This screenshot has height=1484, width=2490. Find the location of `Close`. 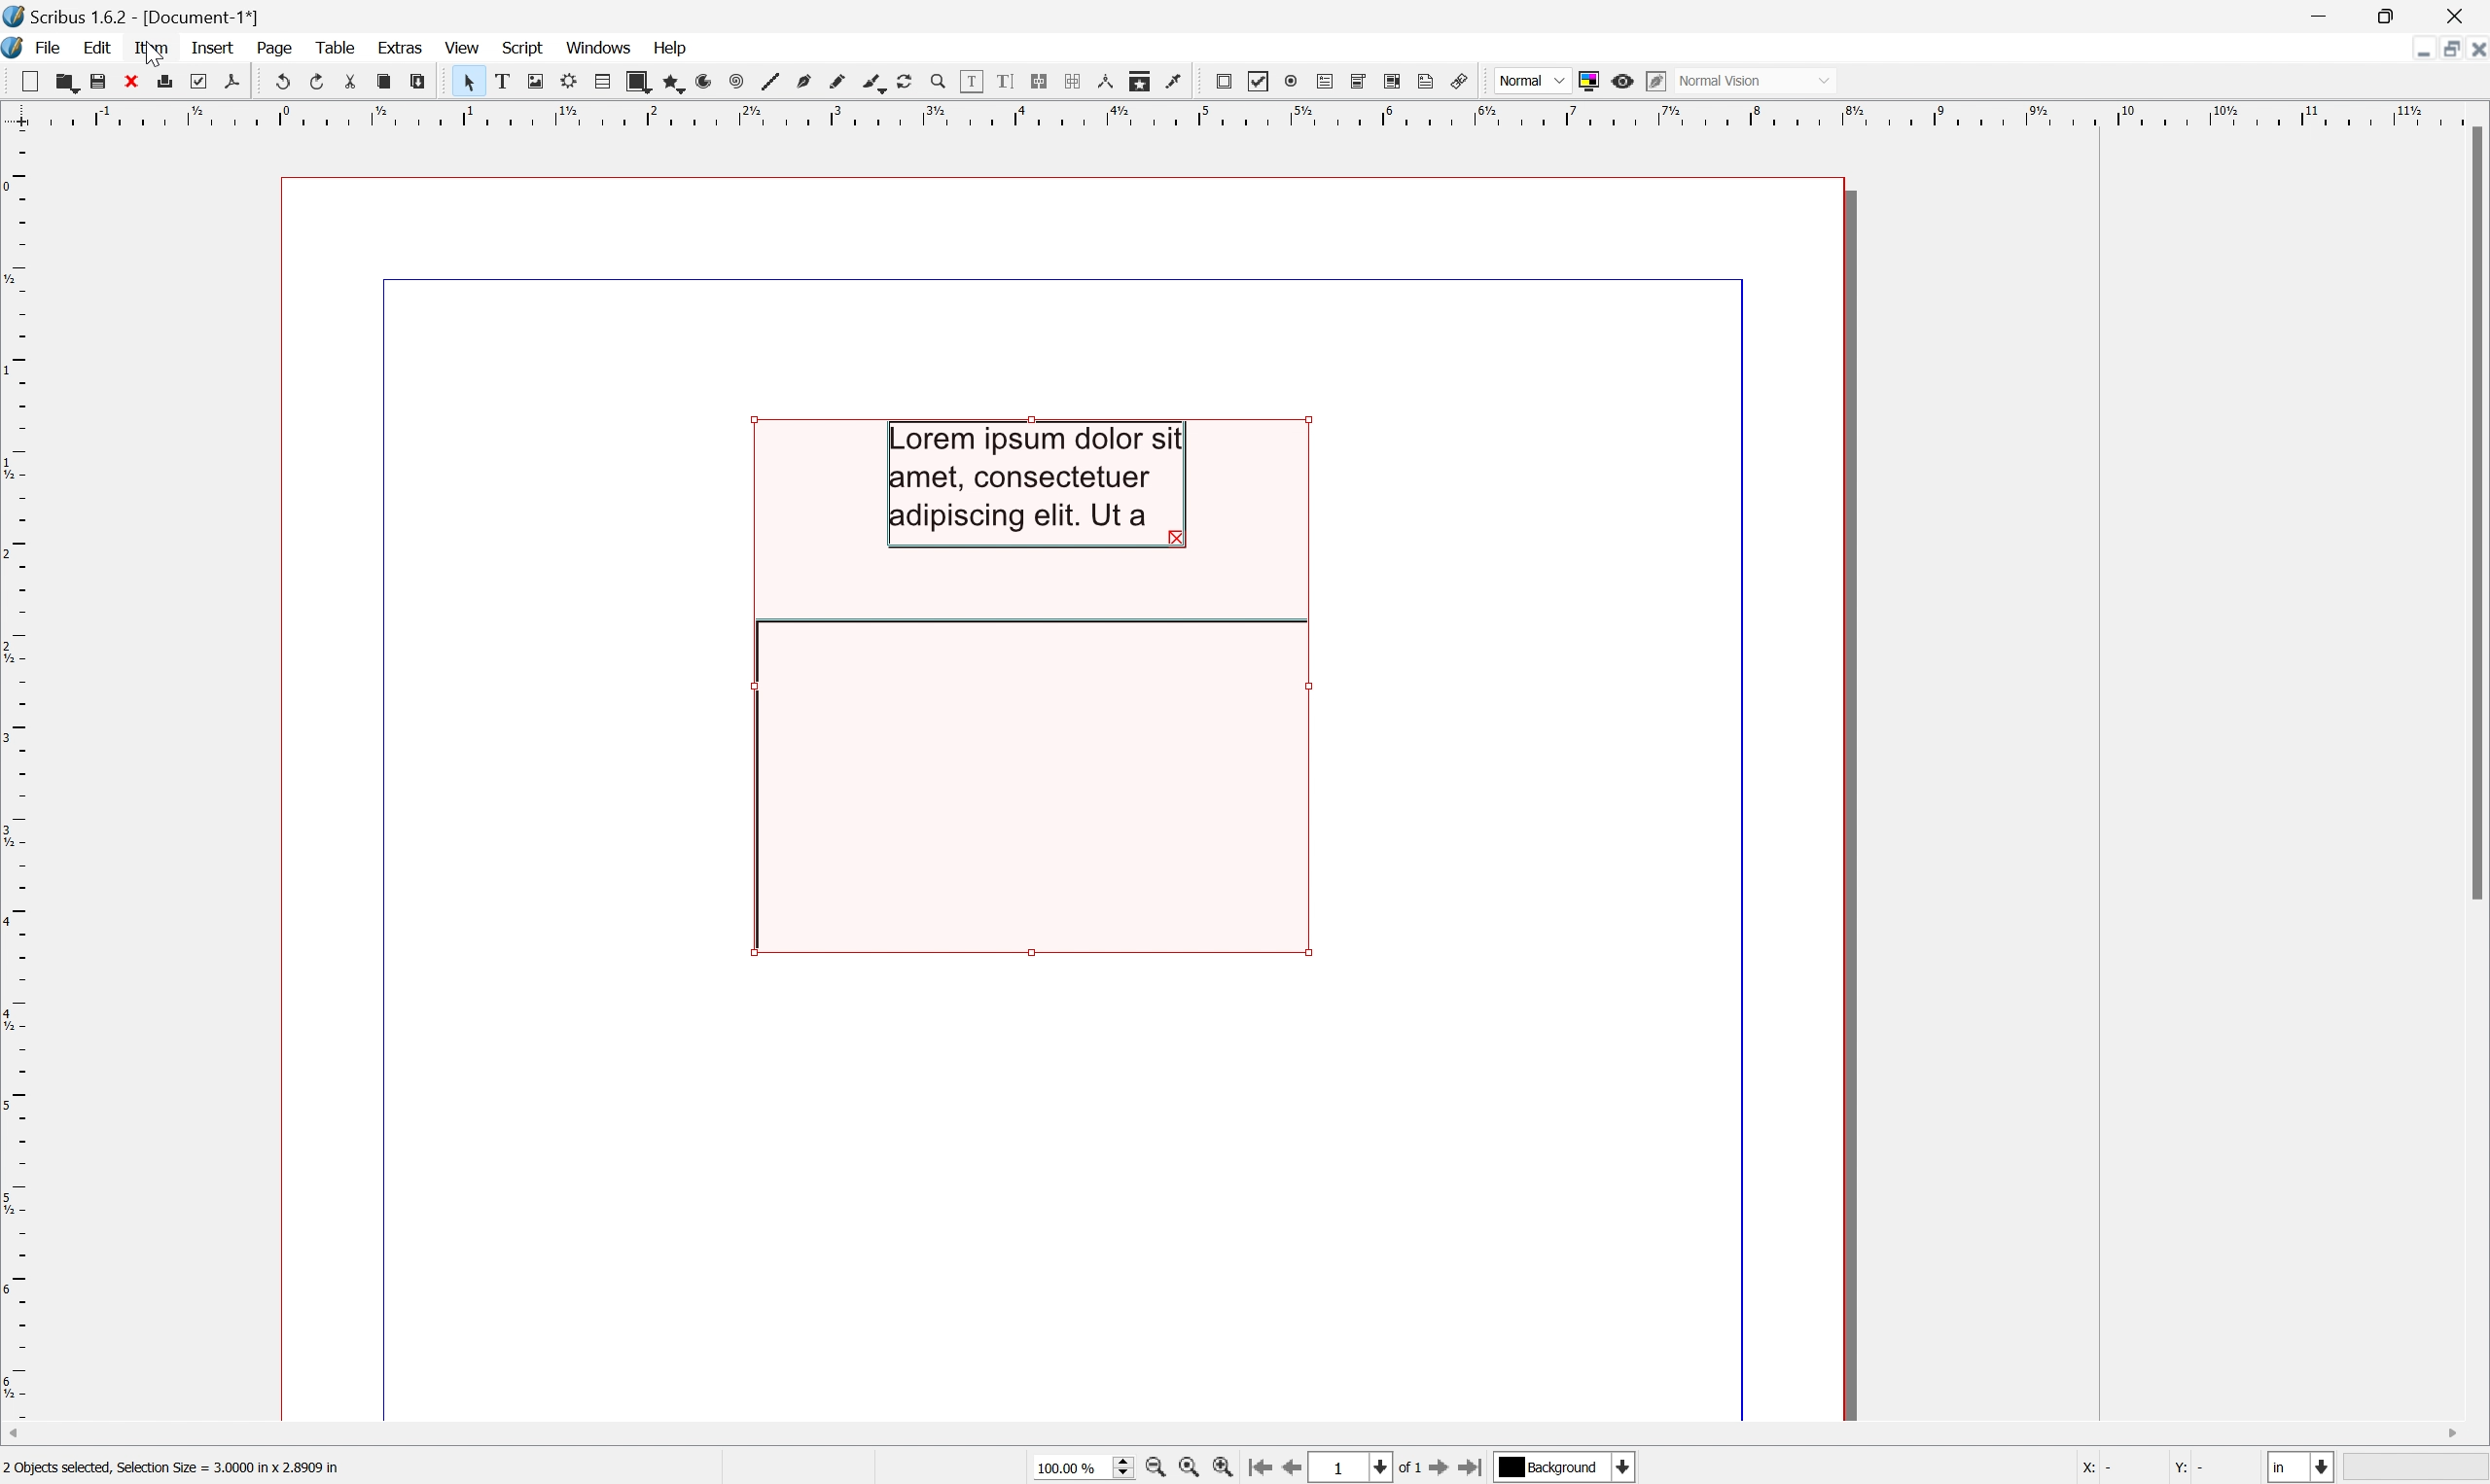

Close is located at coordinates (2459, 14).